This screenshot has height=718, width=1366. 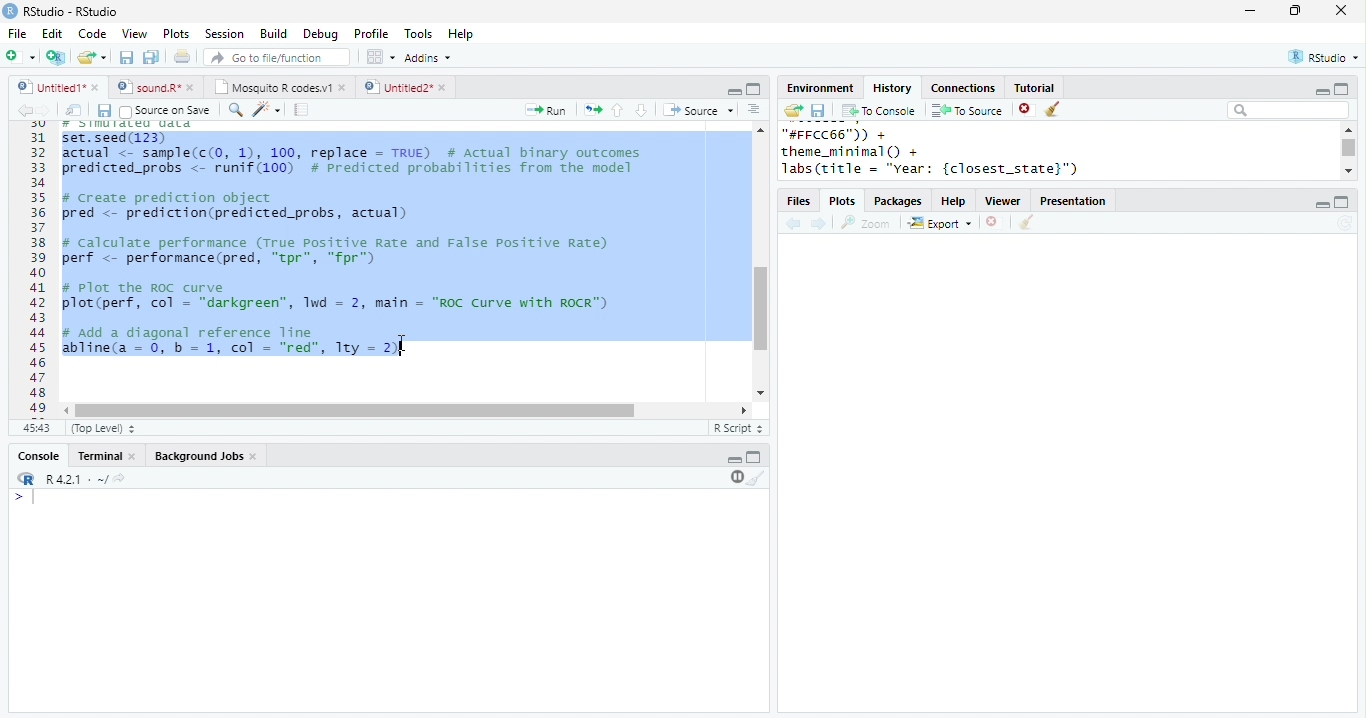 I want to click on save all, so click(x=151, y=57).